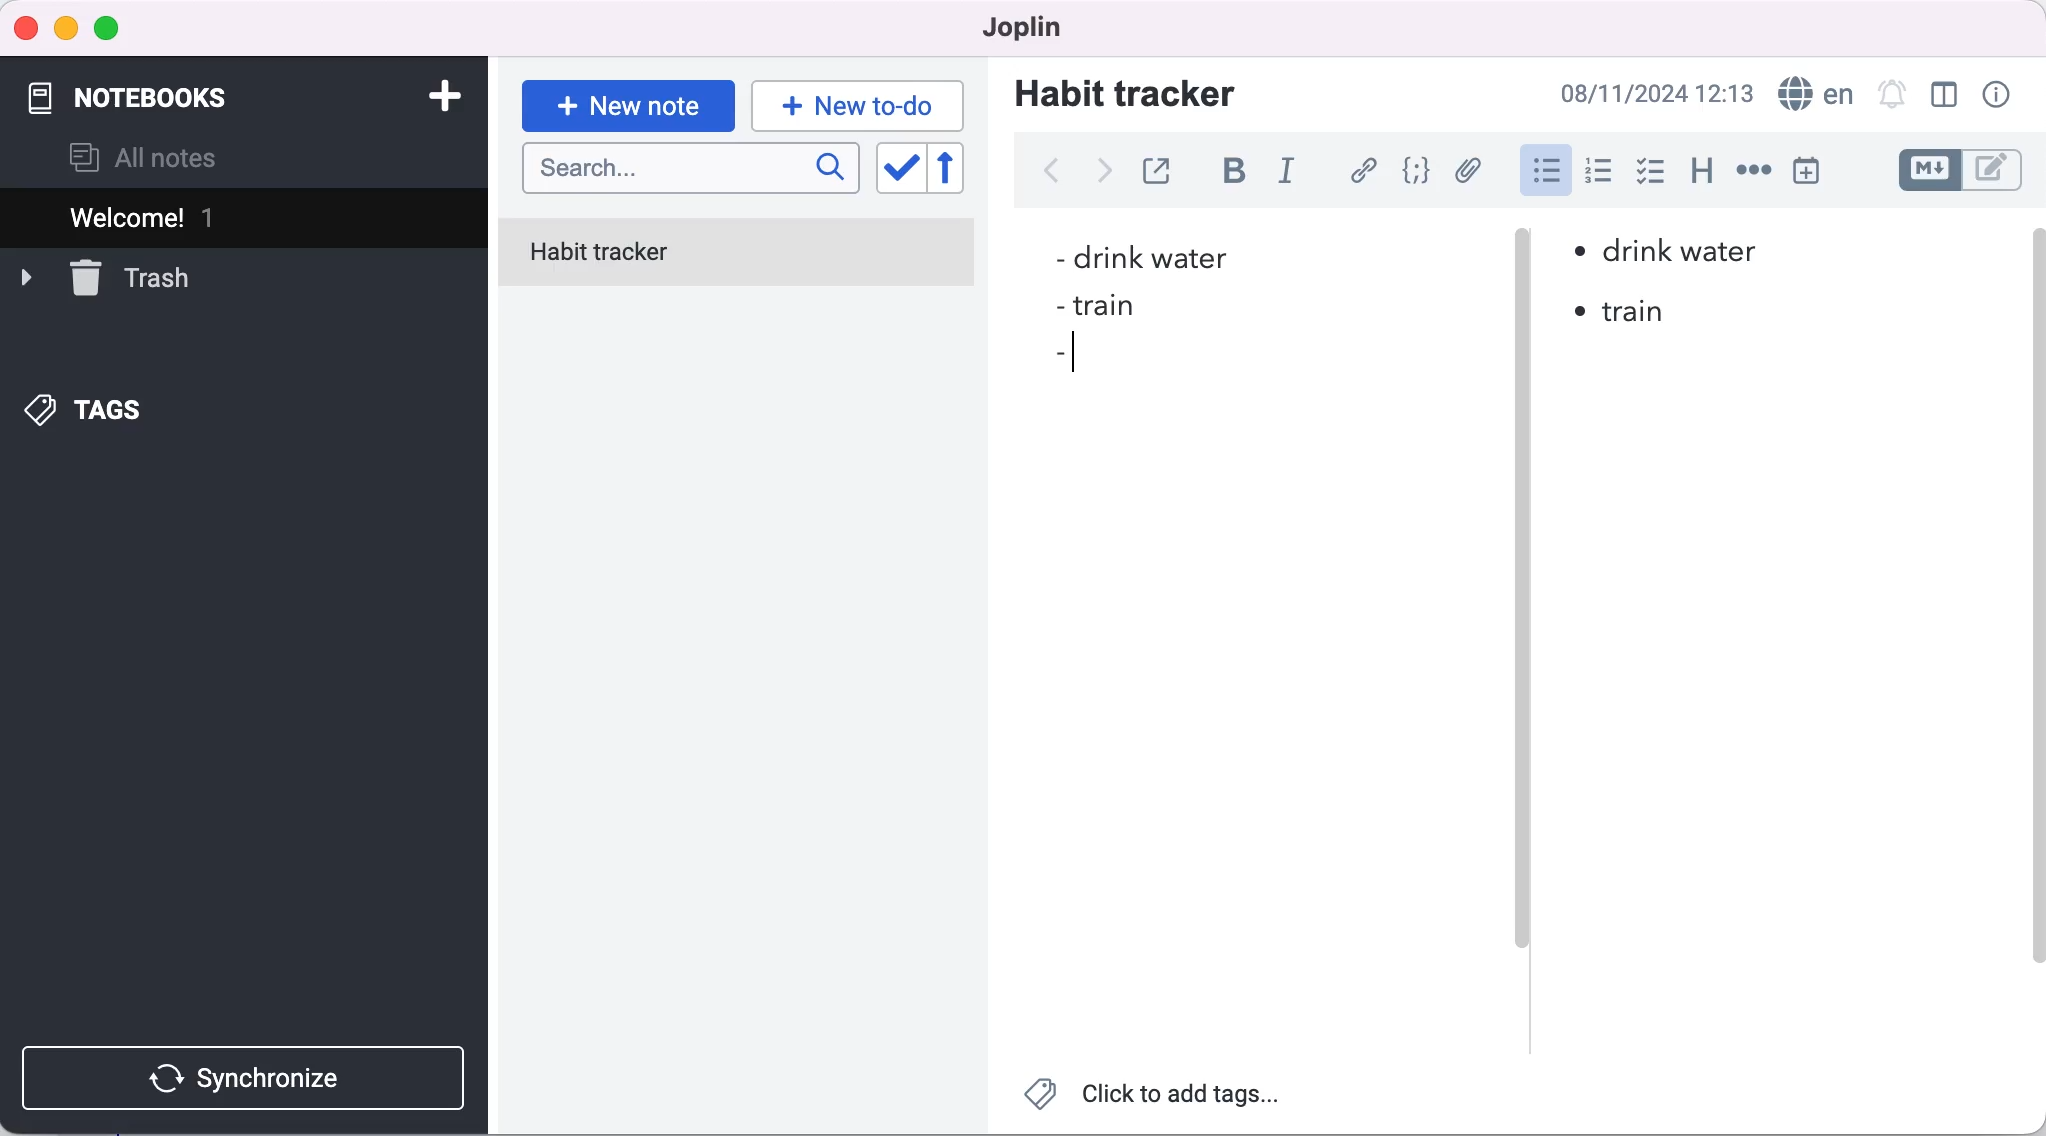 The width and height of the screenshot is (2046, 1136). What do you see at coordinates (737, 255) in the screenshot?
I see `habit tracker` at bounding box center [737, 255].